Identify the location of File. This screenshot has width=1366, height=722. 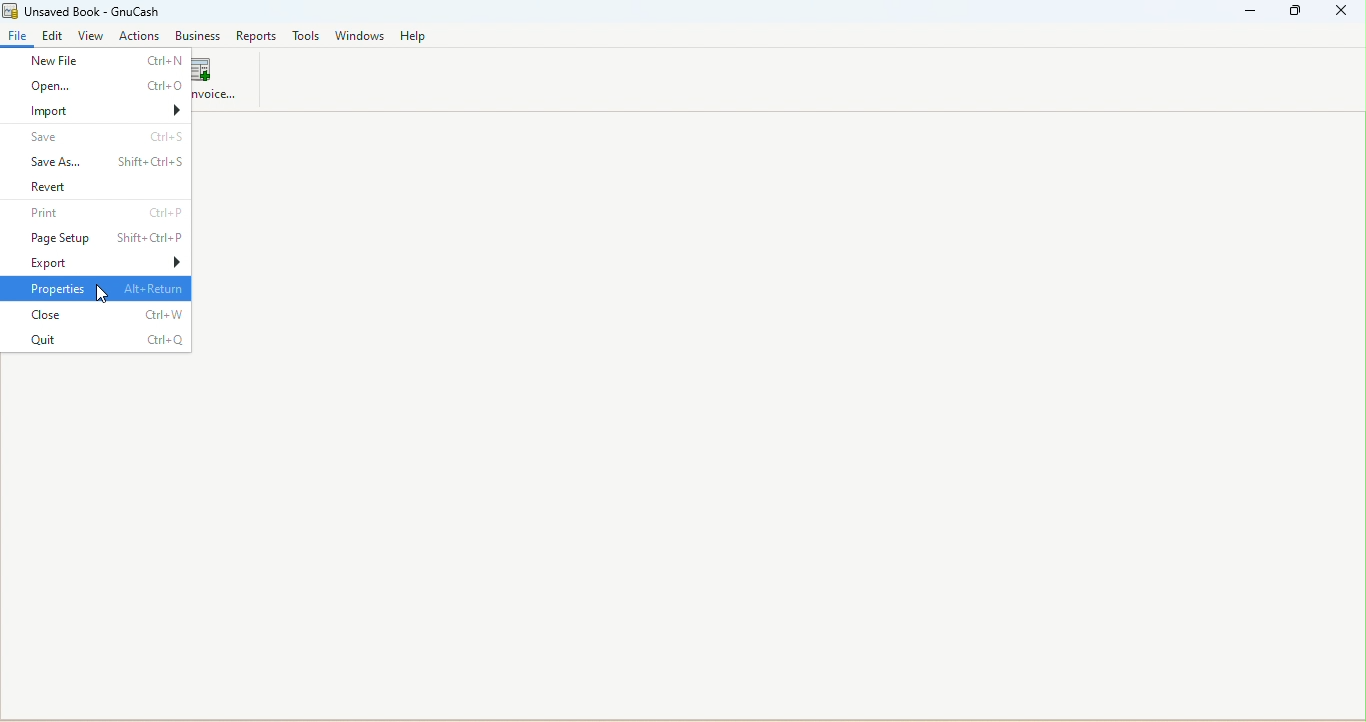
(18, 38).